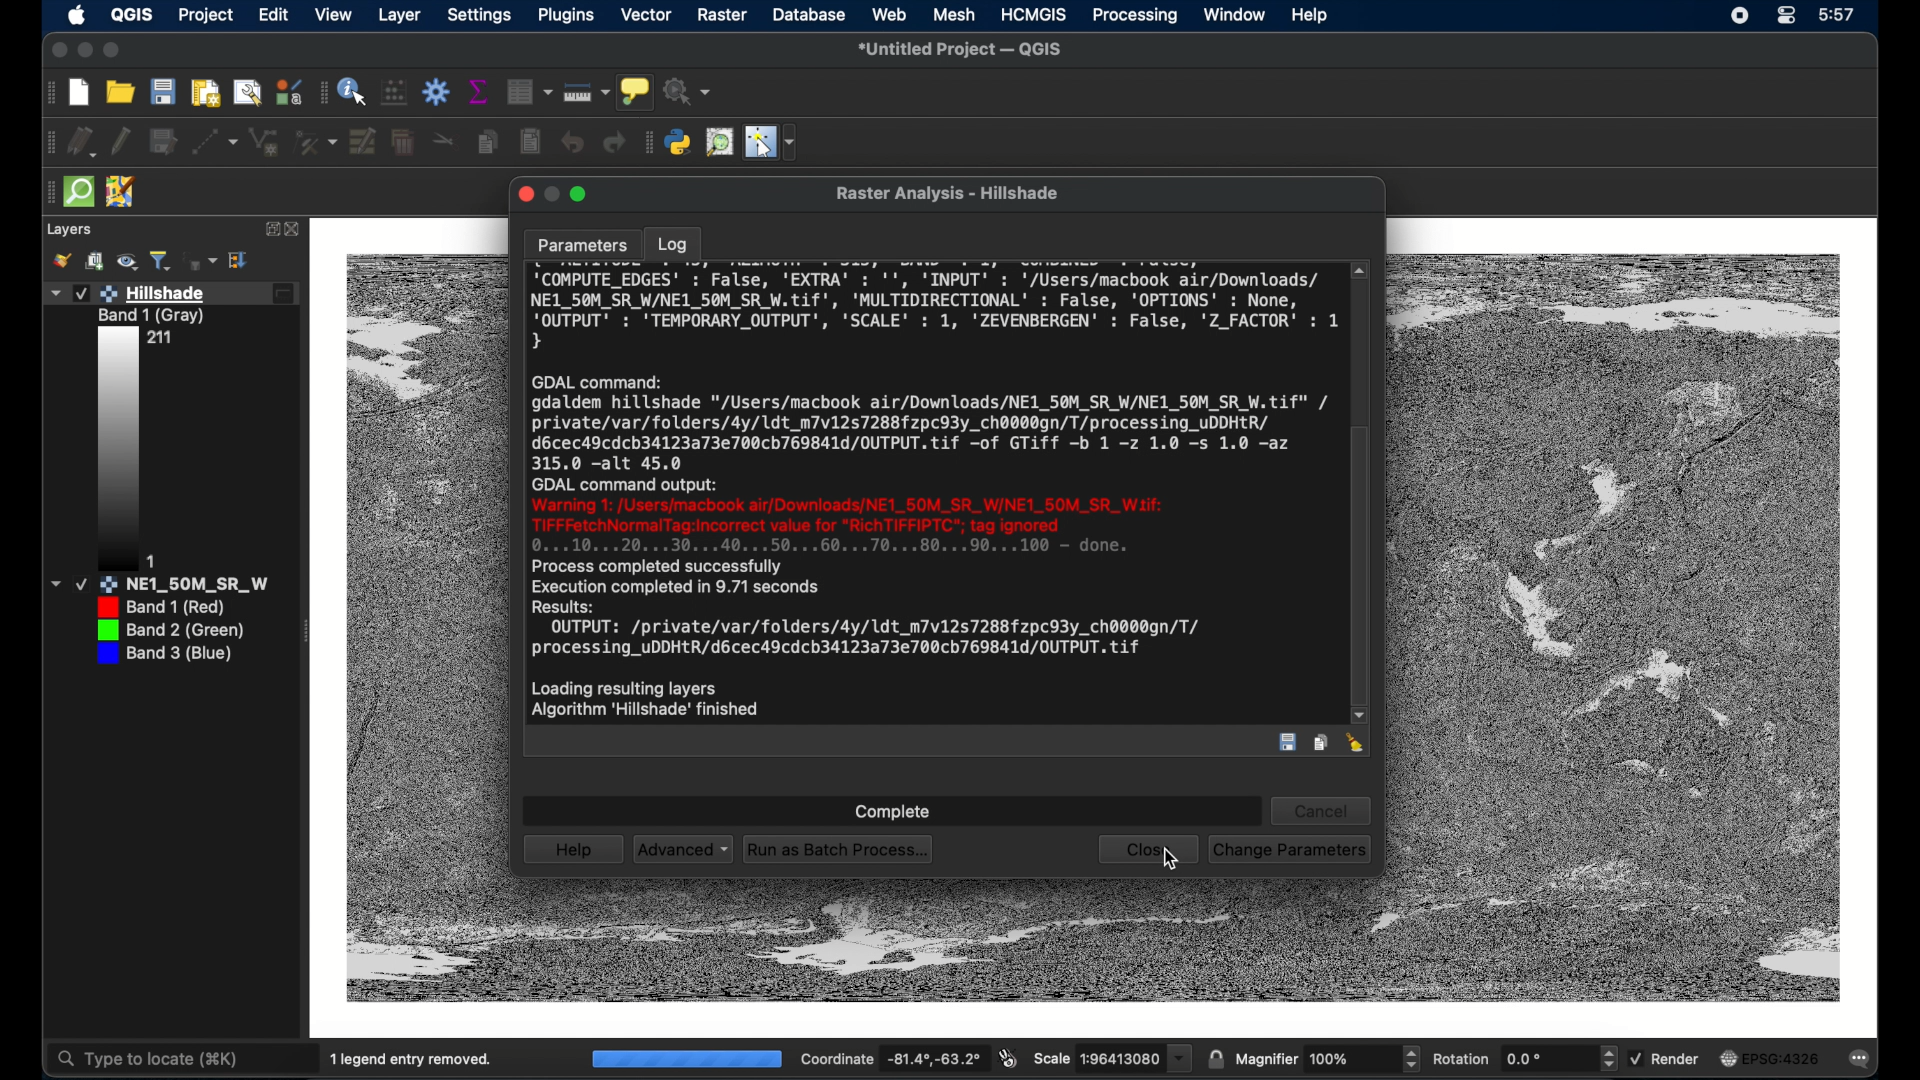 The width and height of the screenshot is (1920, 1080). I want to click on filter legend, so click(161, 260).